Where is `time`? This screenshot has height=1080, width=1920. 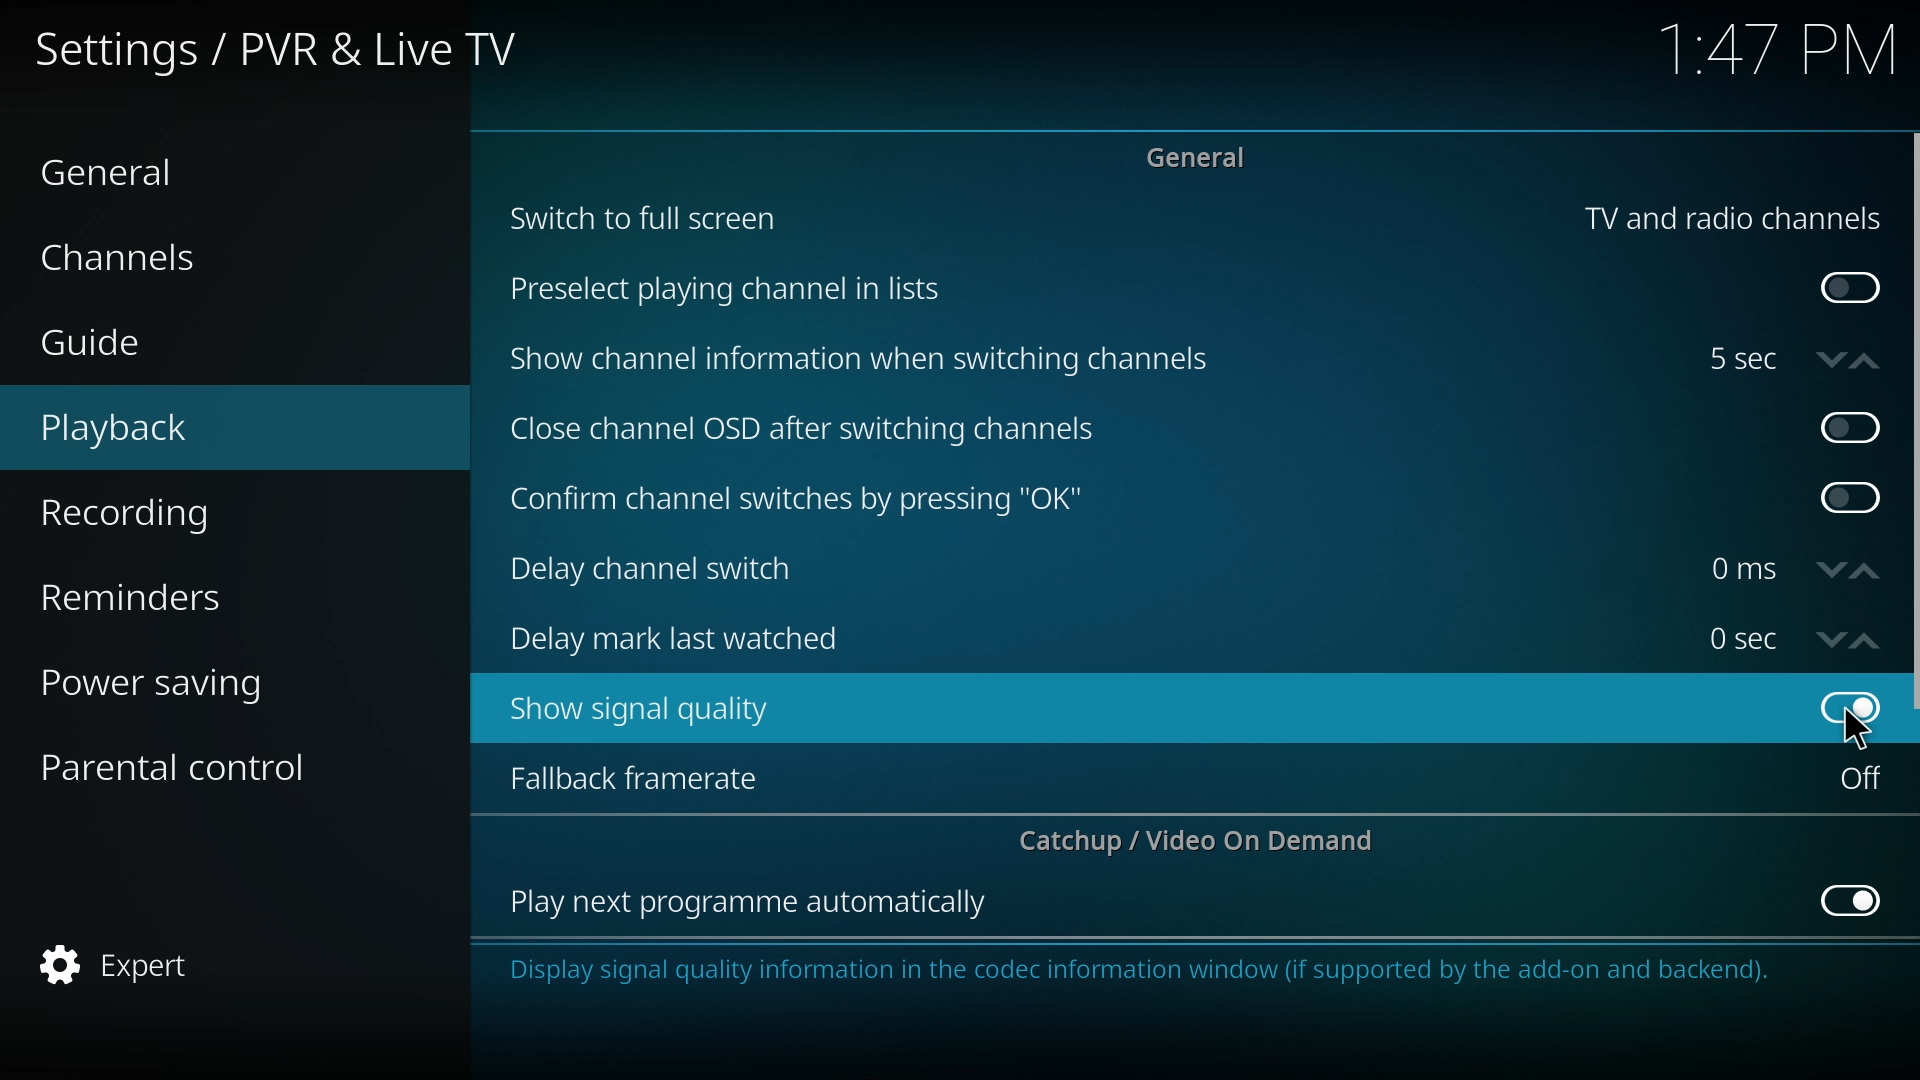 time is located at coordinates (1743, 638).